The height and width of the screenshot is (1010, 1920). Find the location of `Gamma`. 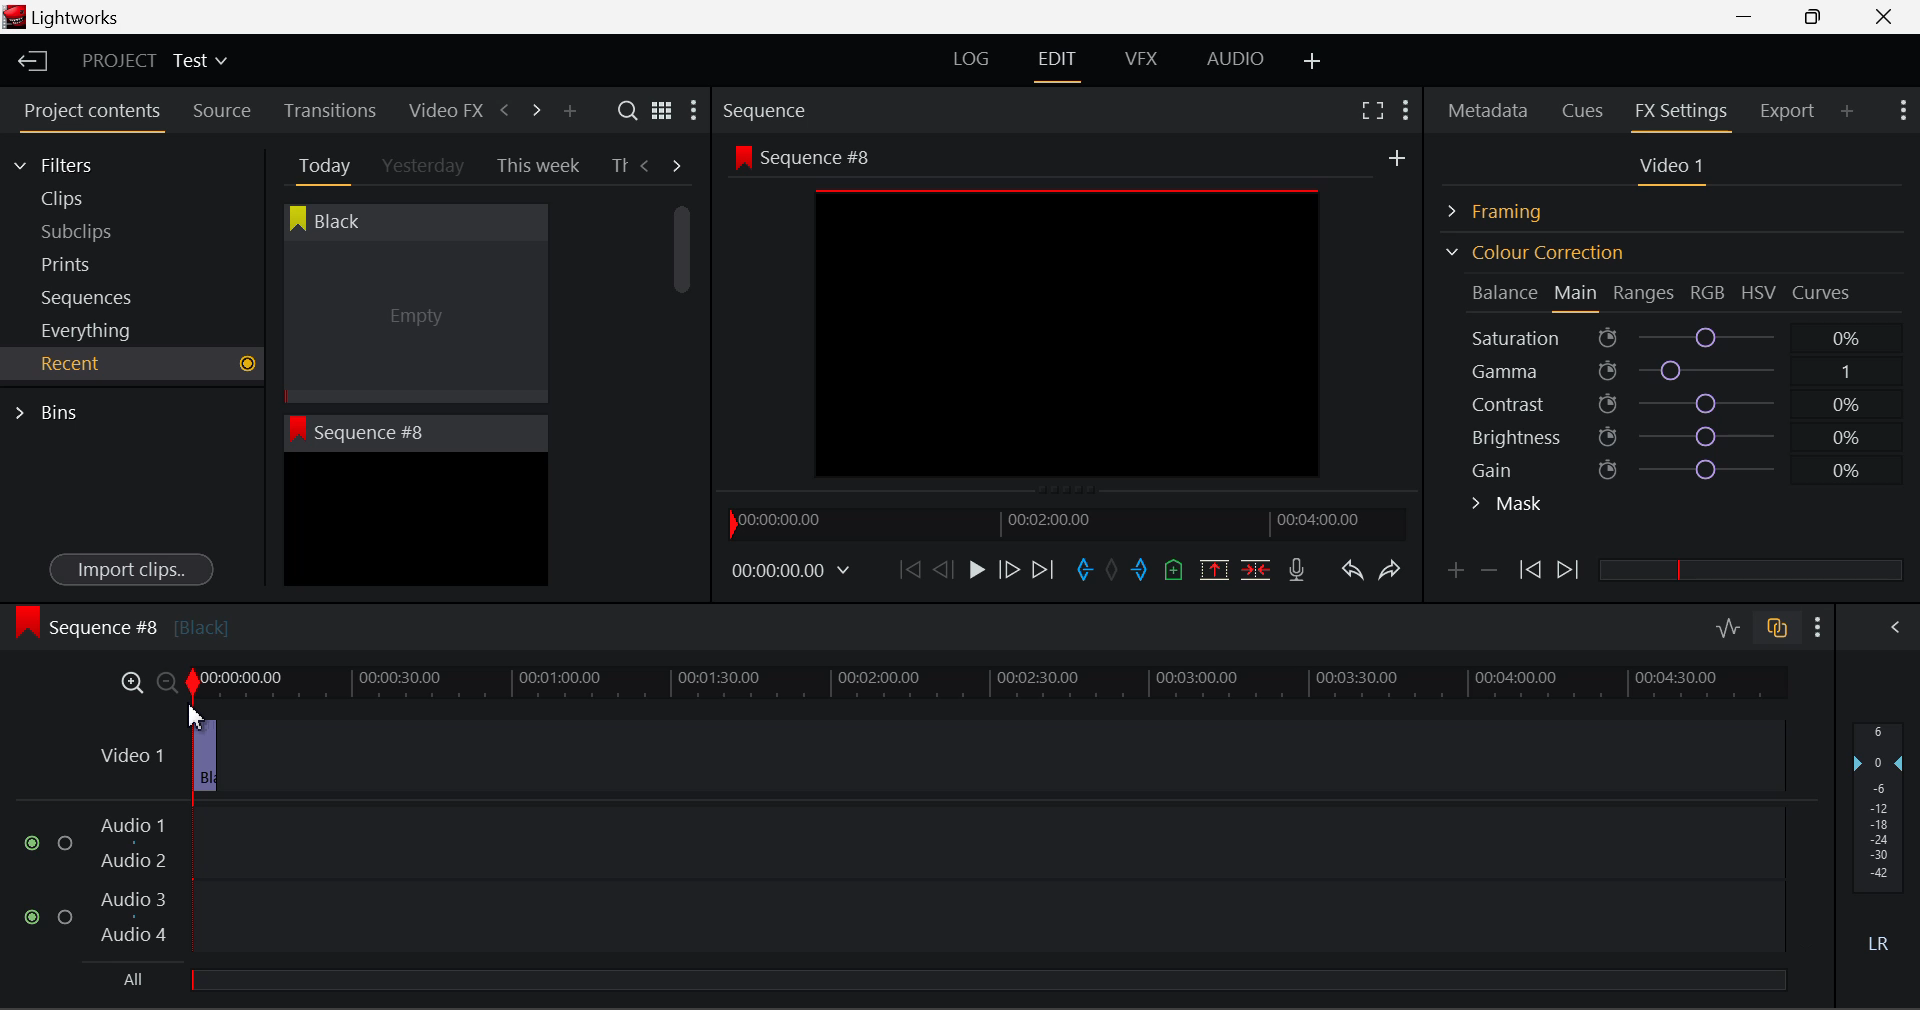

Gamma is located at coordinates (1676, 371).